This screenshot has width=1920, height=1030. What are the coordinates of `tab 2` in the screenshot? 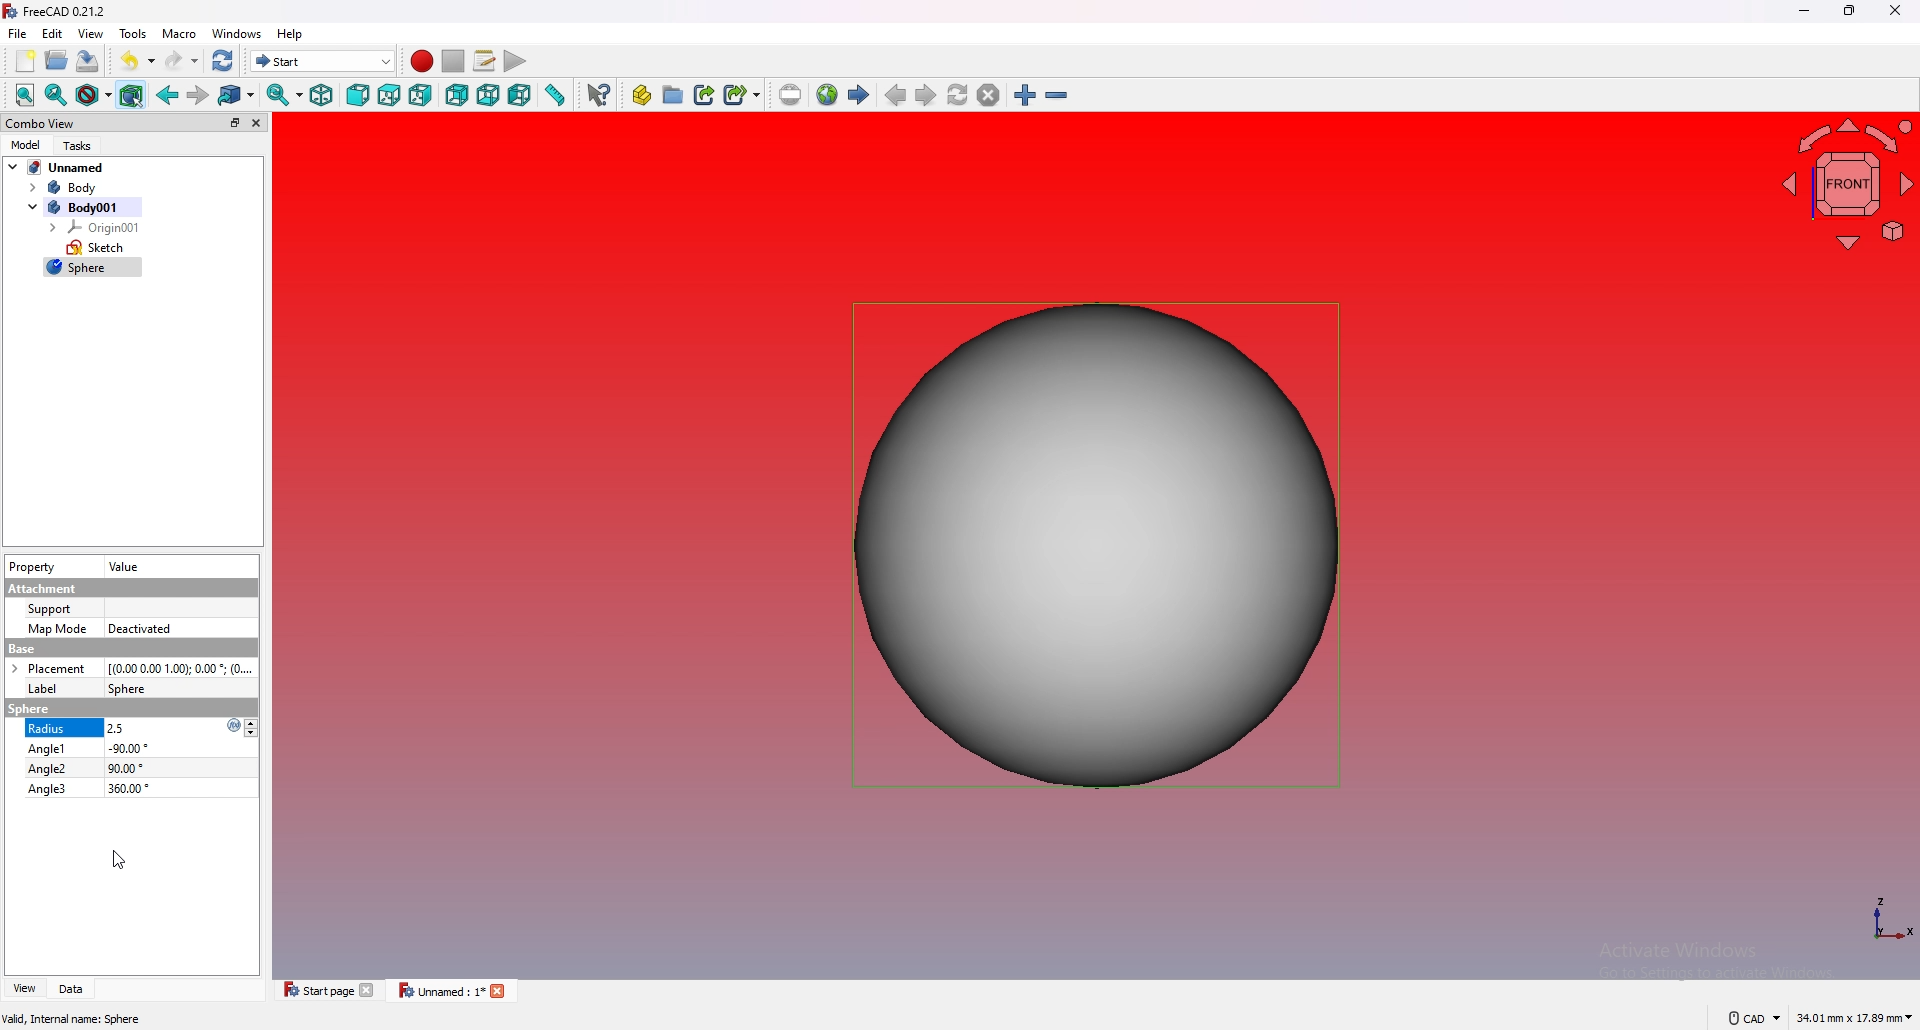 It's located at (454, 990).